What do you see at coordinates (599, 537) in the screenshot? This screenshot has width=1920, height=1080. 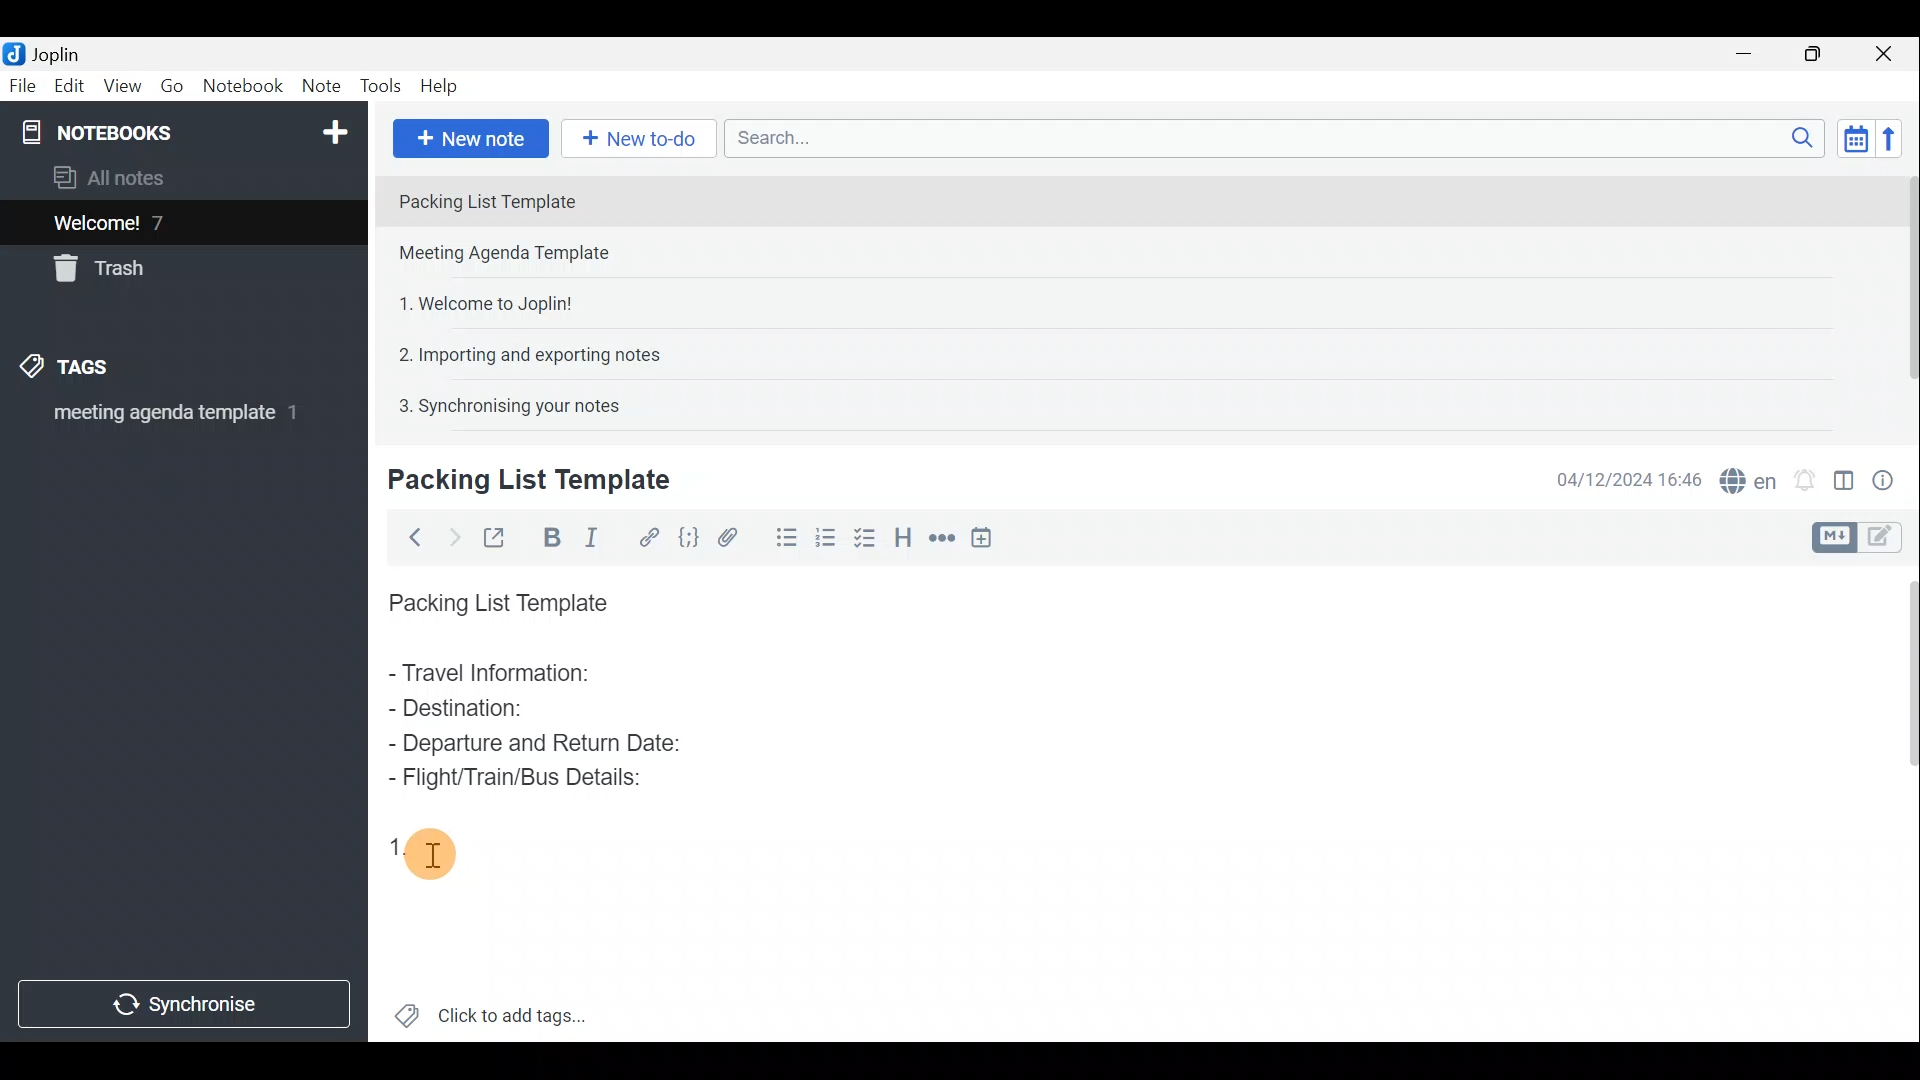 I see `Italic` at bounding box center [599, 537].